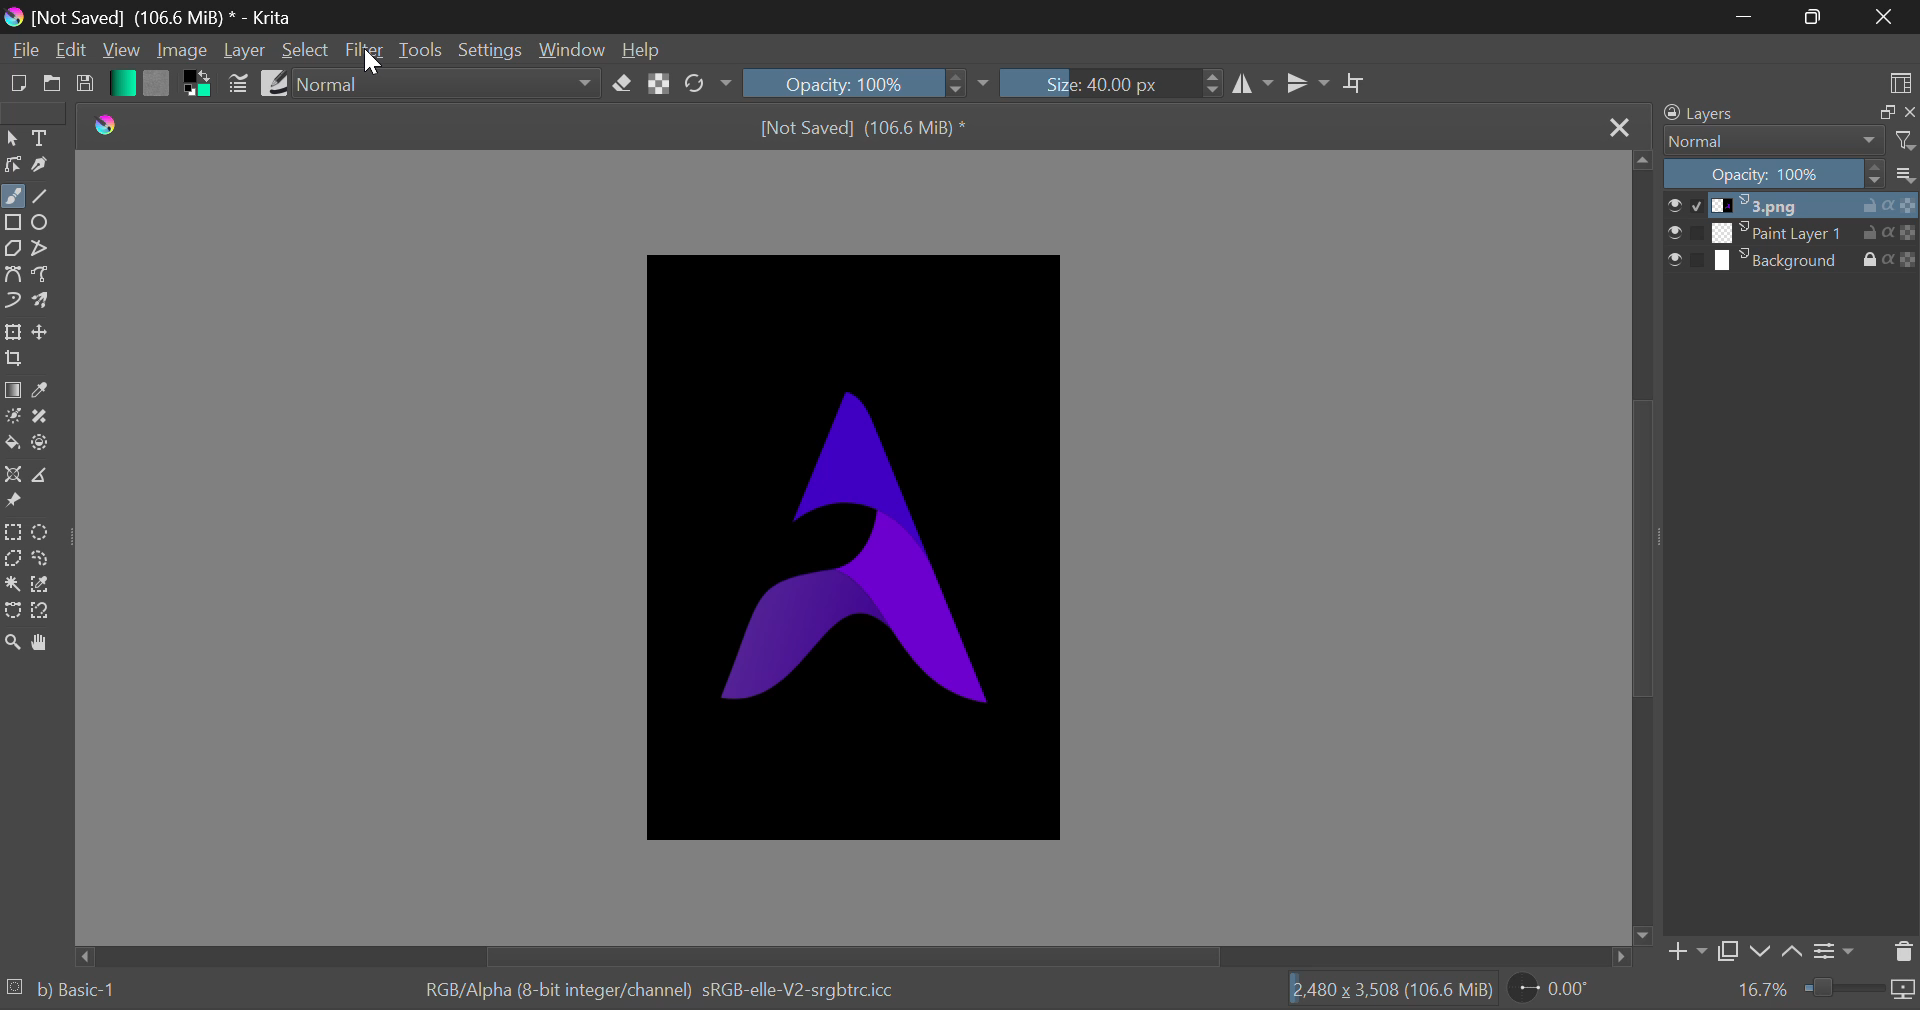  Describe the element at coordinates (85, 993) in the screenshot. I see `b) Basic 1` at that location.